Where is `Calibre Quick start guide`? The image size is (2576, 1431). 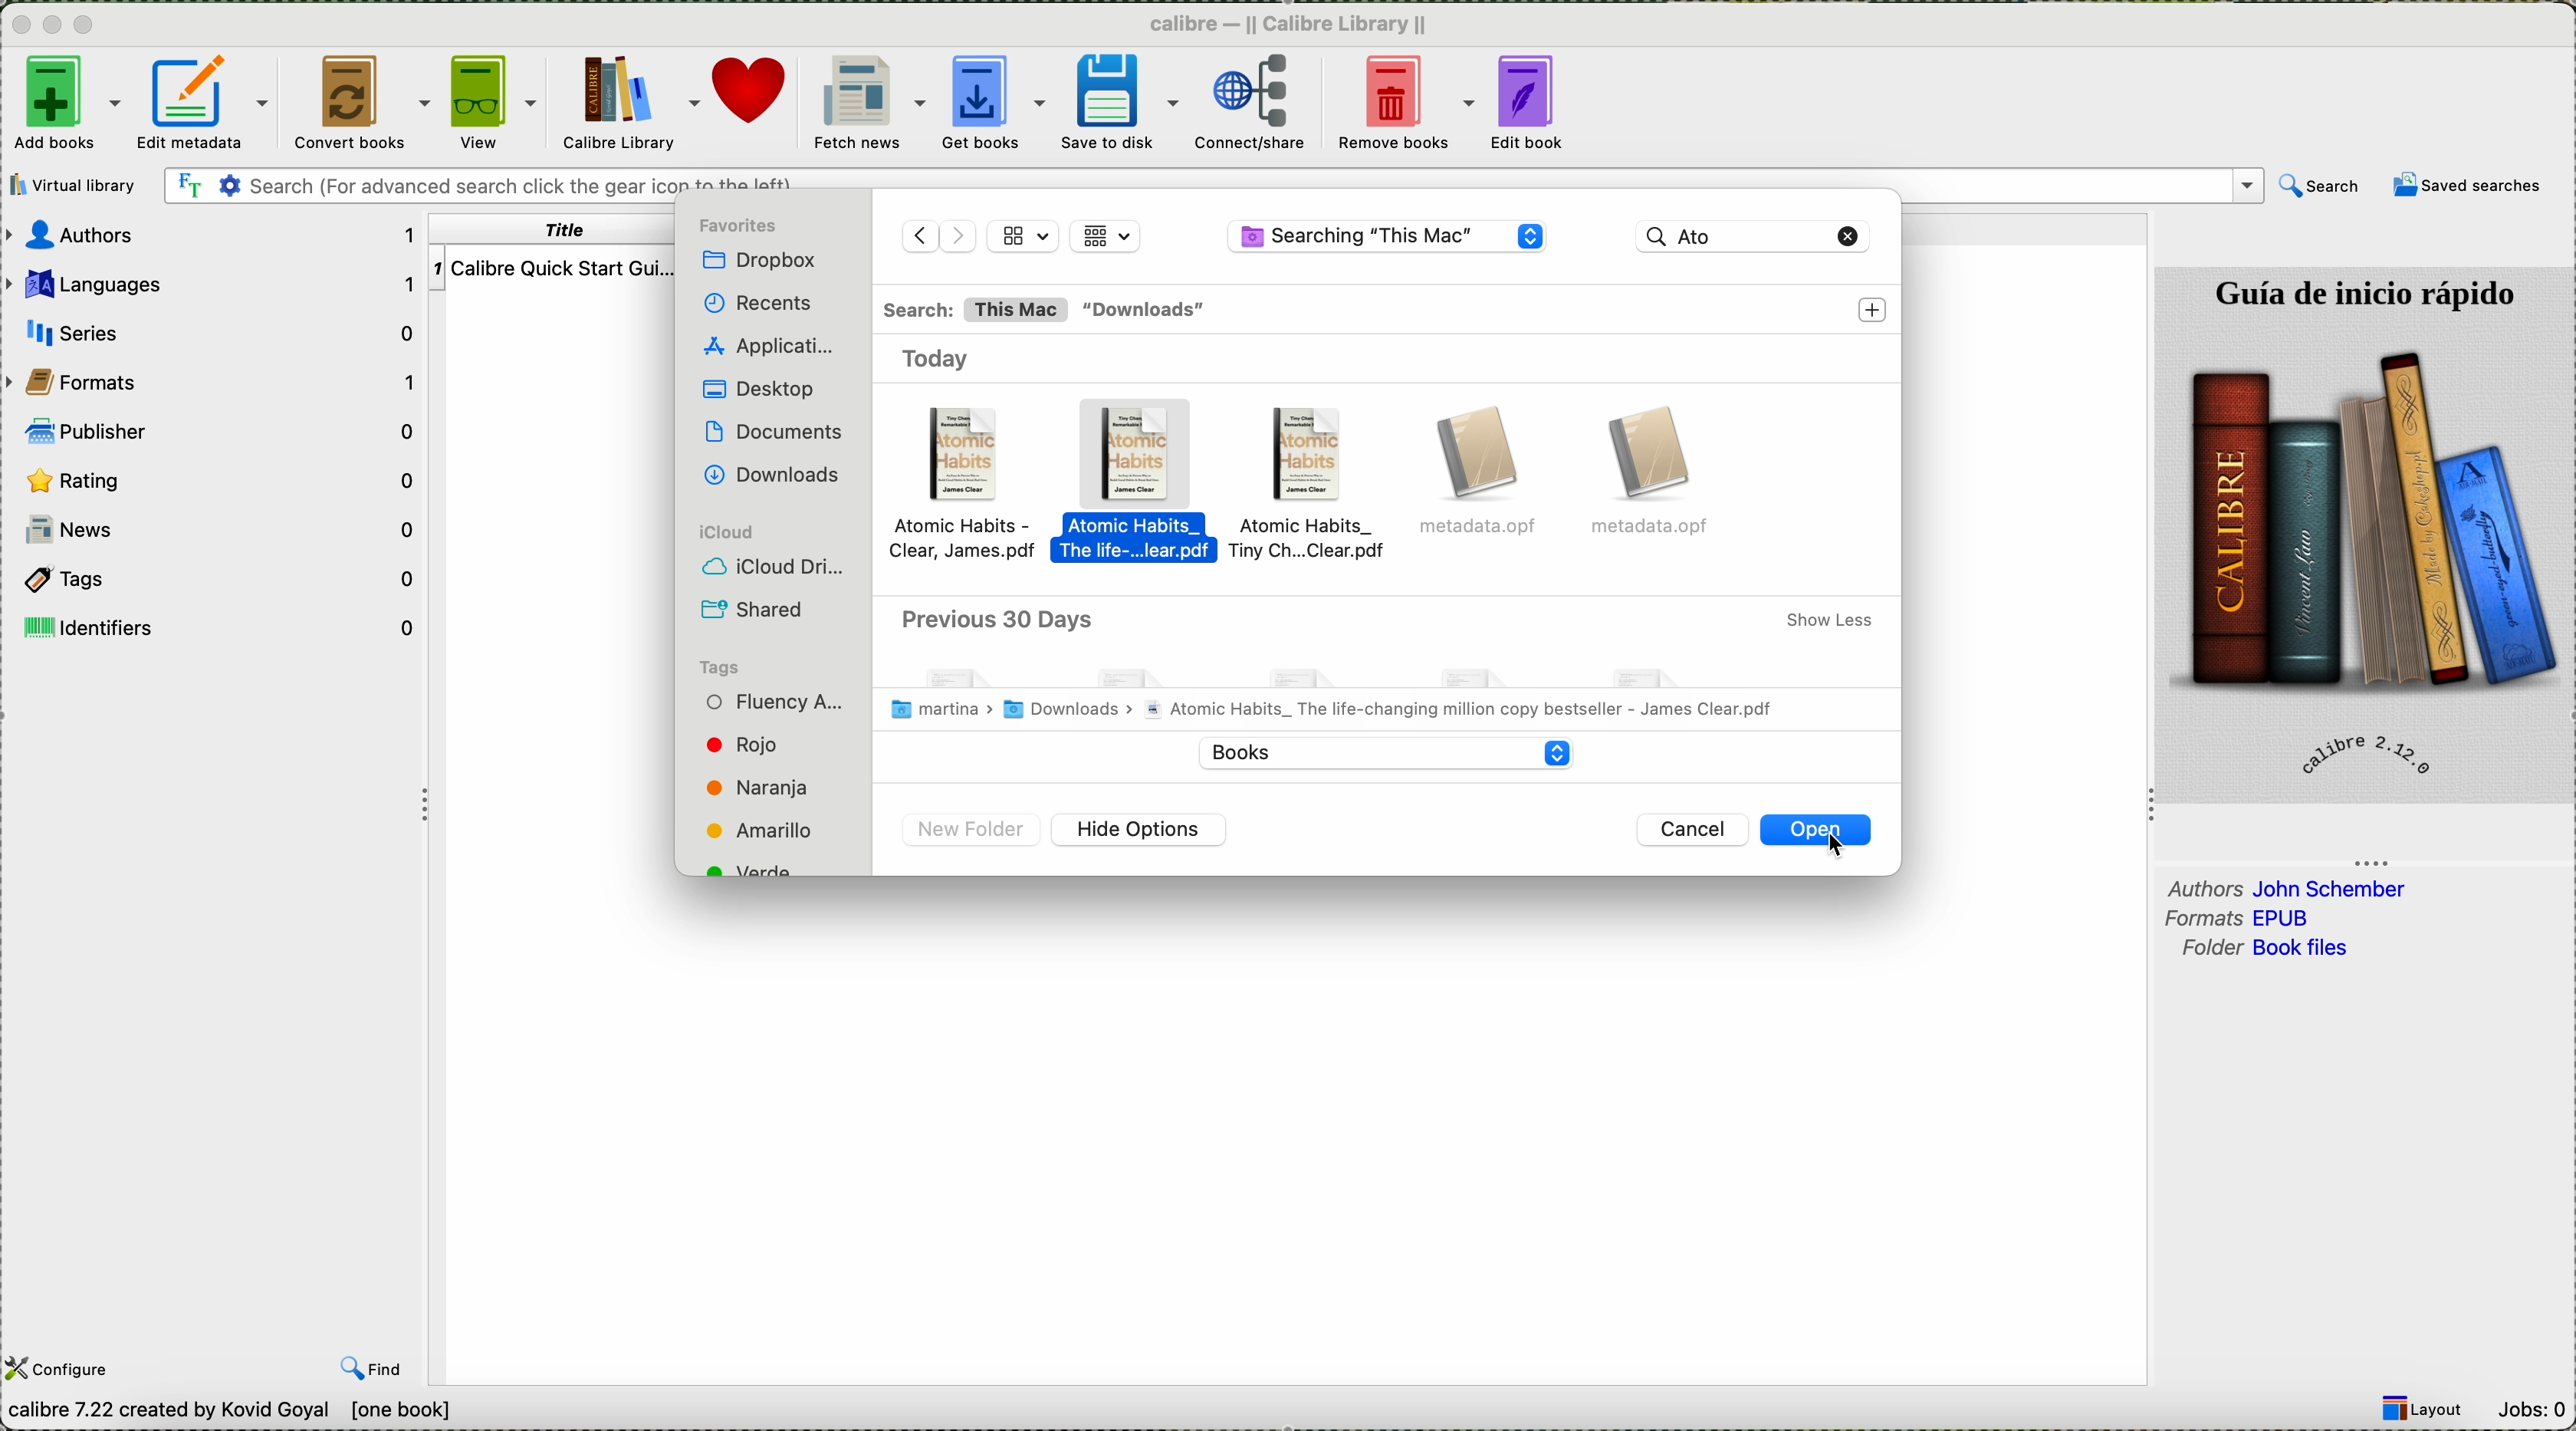 Calibre Quick start guide is located at coordinates (552, 267).